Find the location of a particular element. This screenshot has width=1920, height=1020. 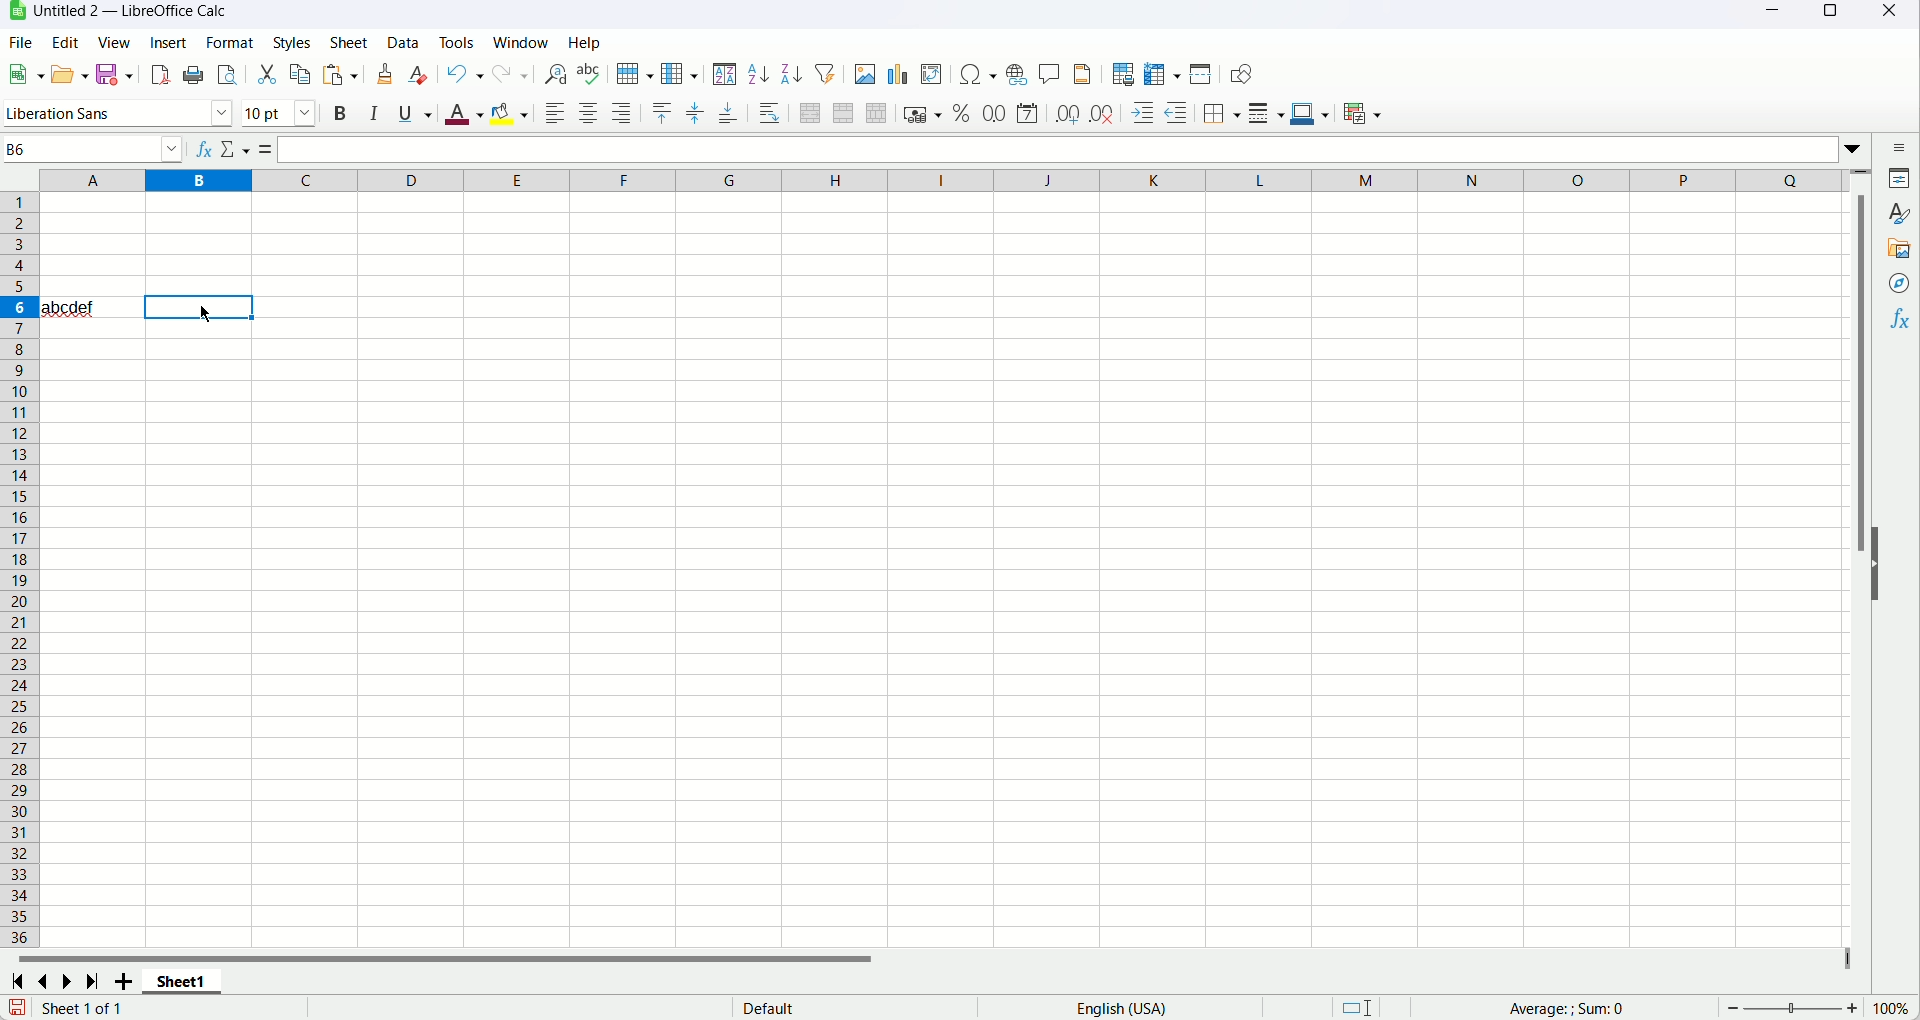

input line is located at coordinates (1071, 151).